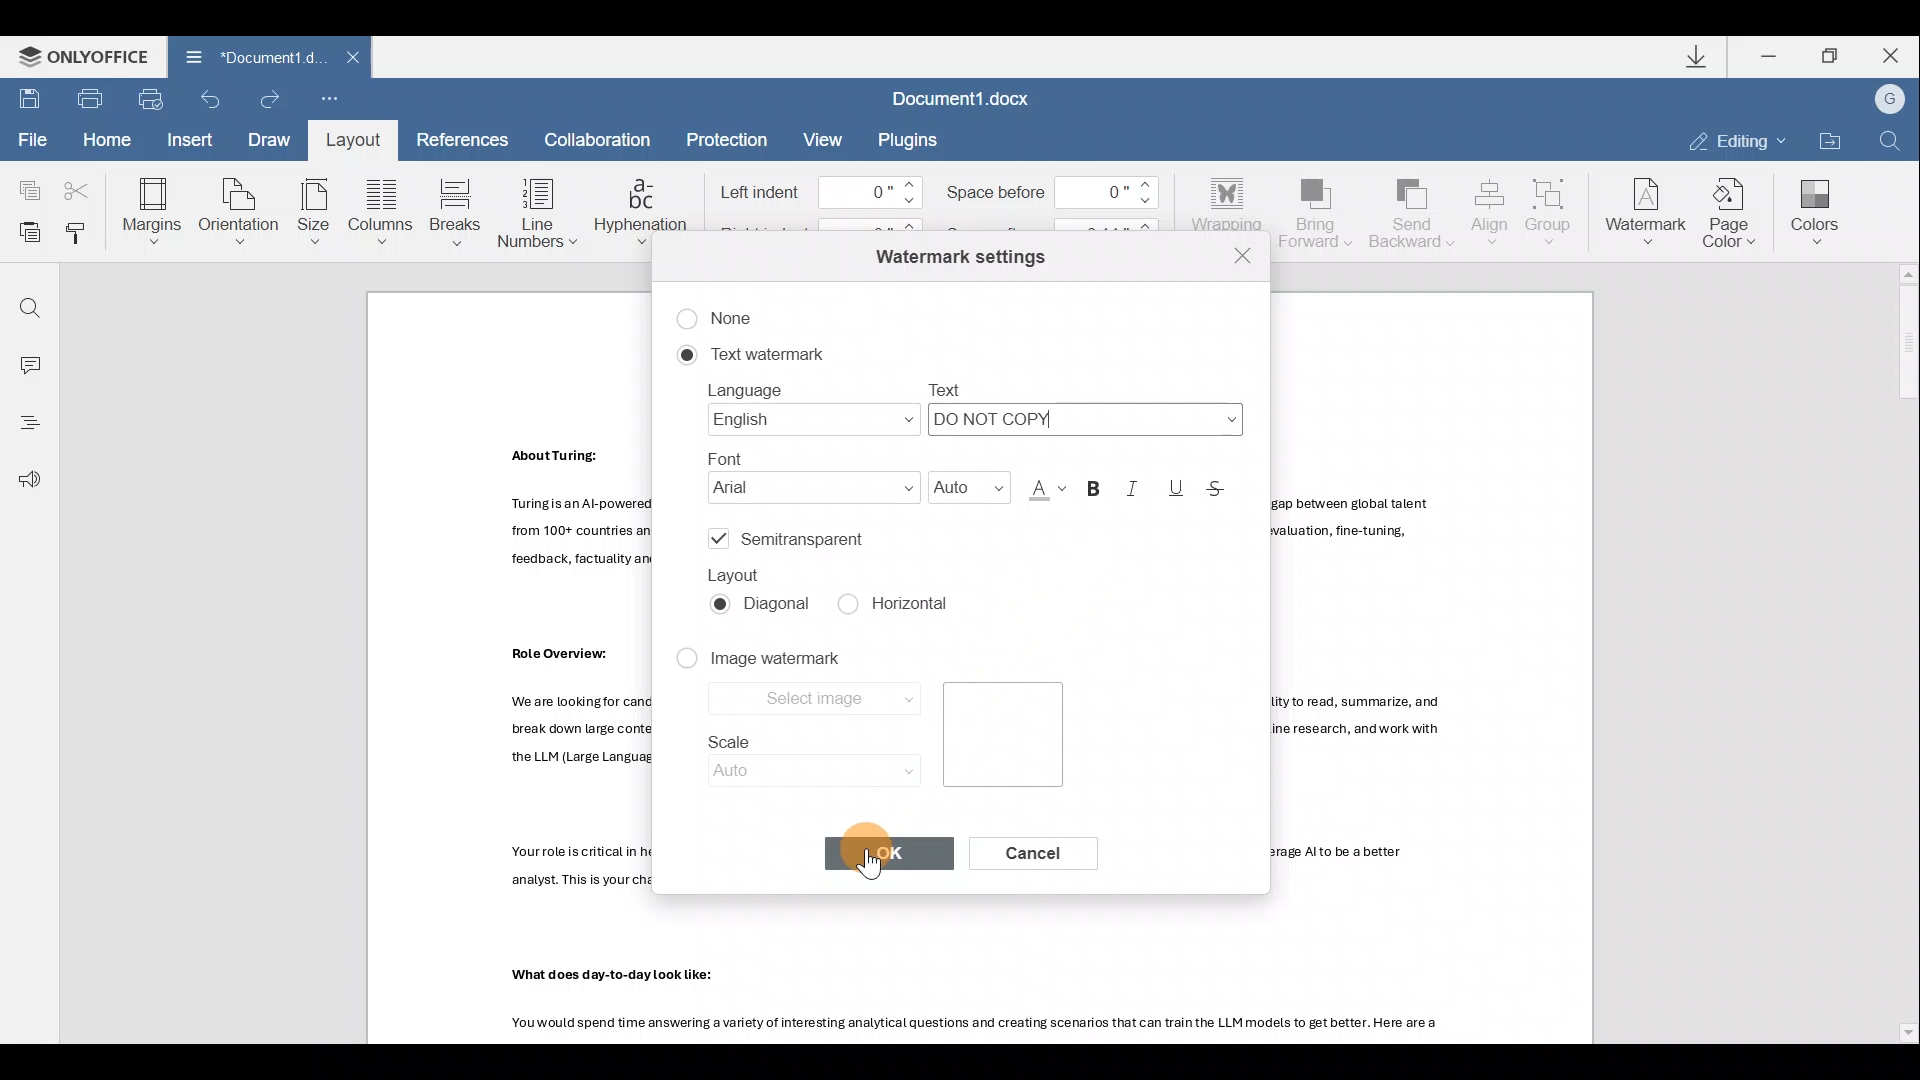 The height and width of the screenshot is (1080, 1920). Describe the element at coordinates (730, 314) in the screenshot. I see `None` at that location.